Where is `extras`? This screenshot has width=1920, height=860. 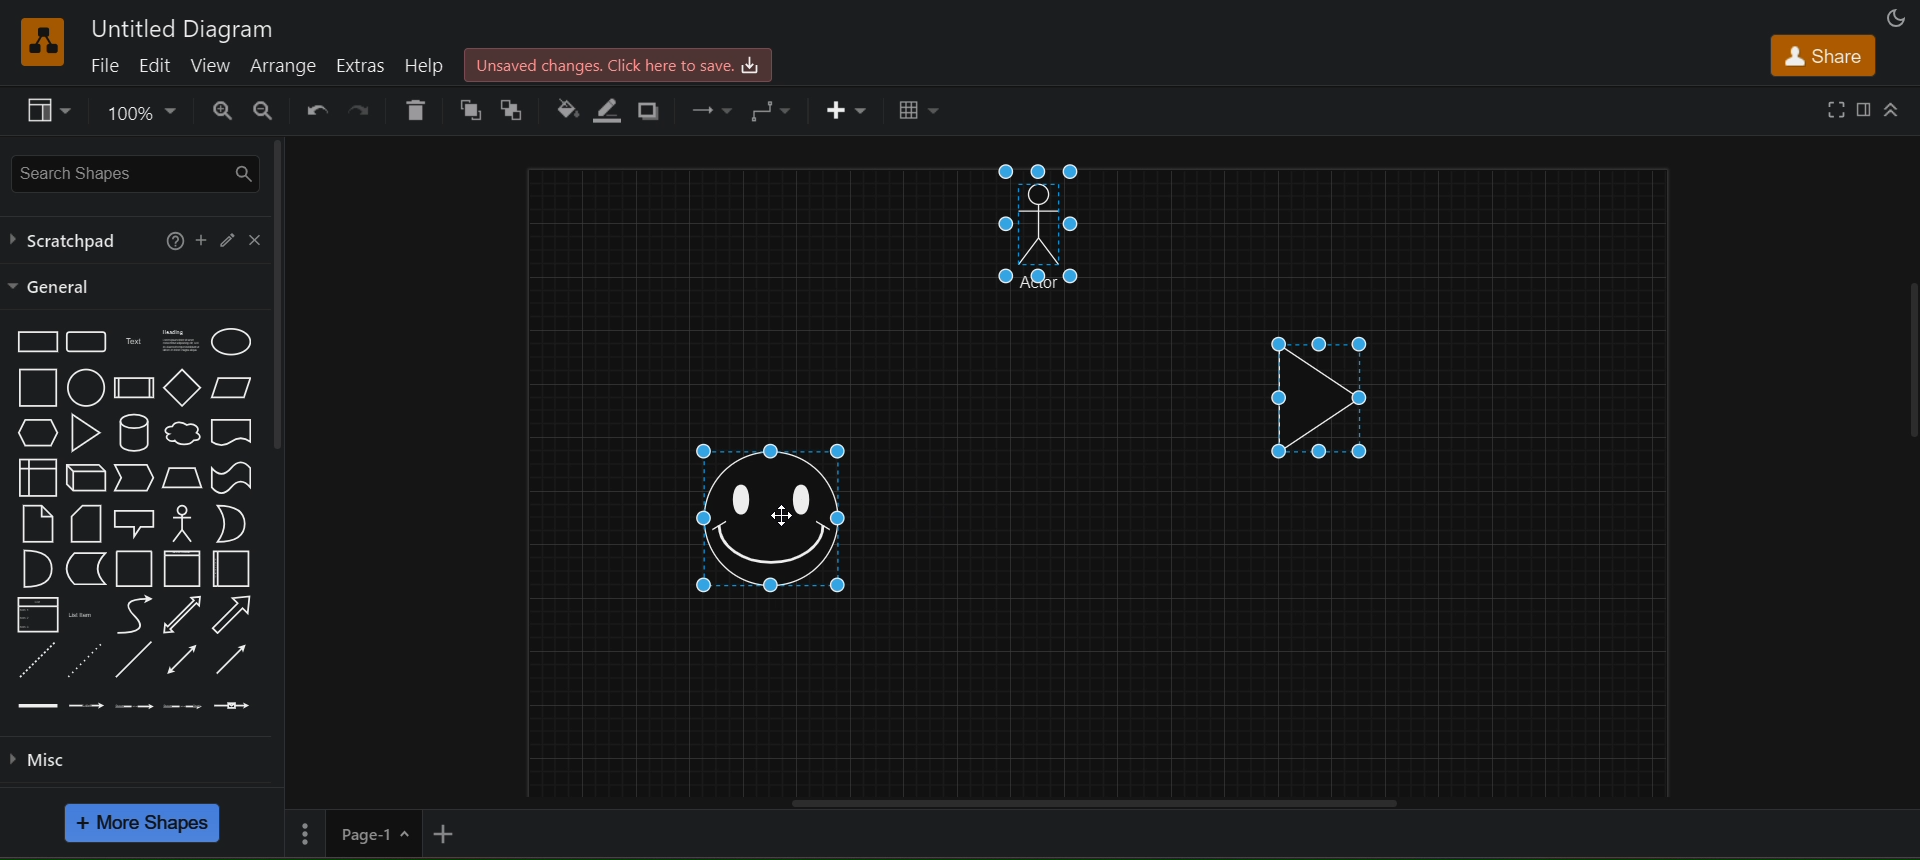 extras is located at coordinates (362, 66).